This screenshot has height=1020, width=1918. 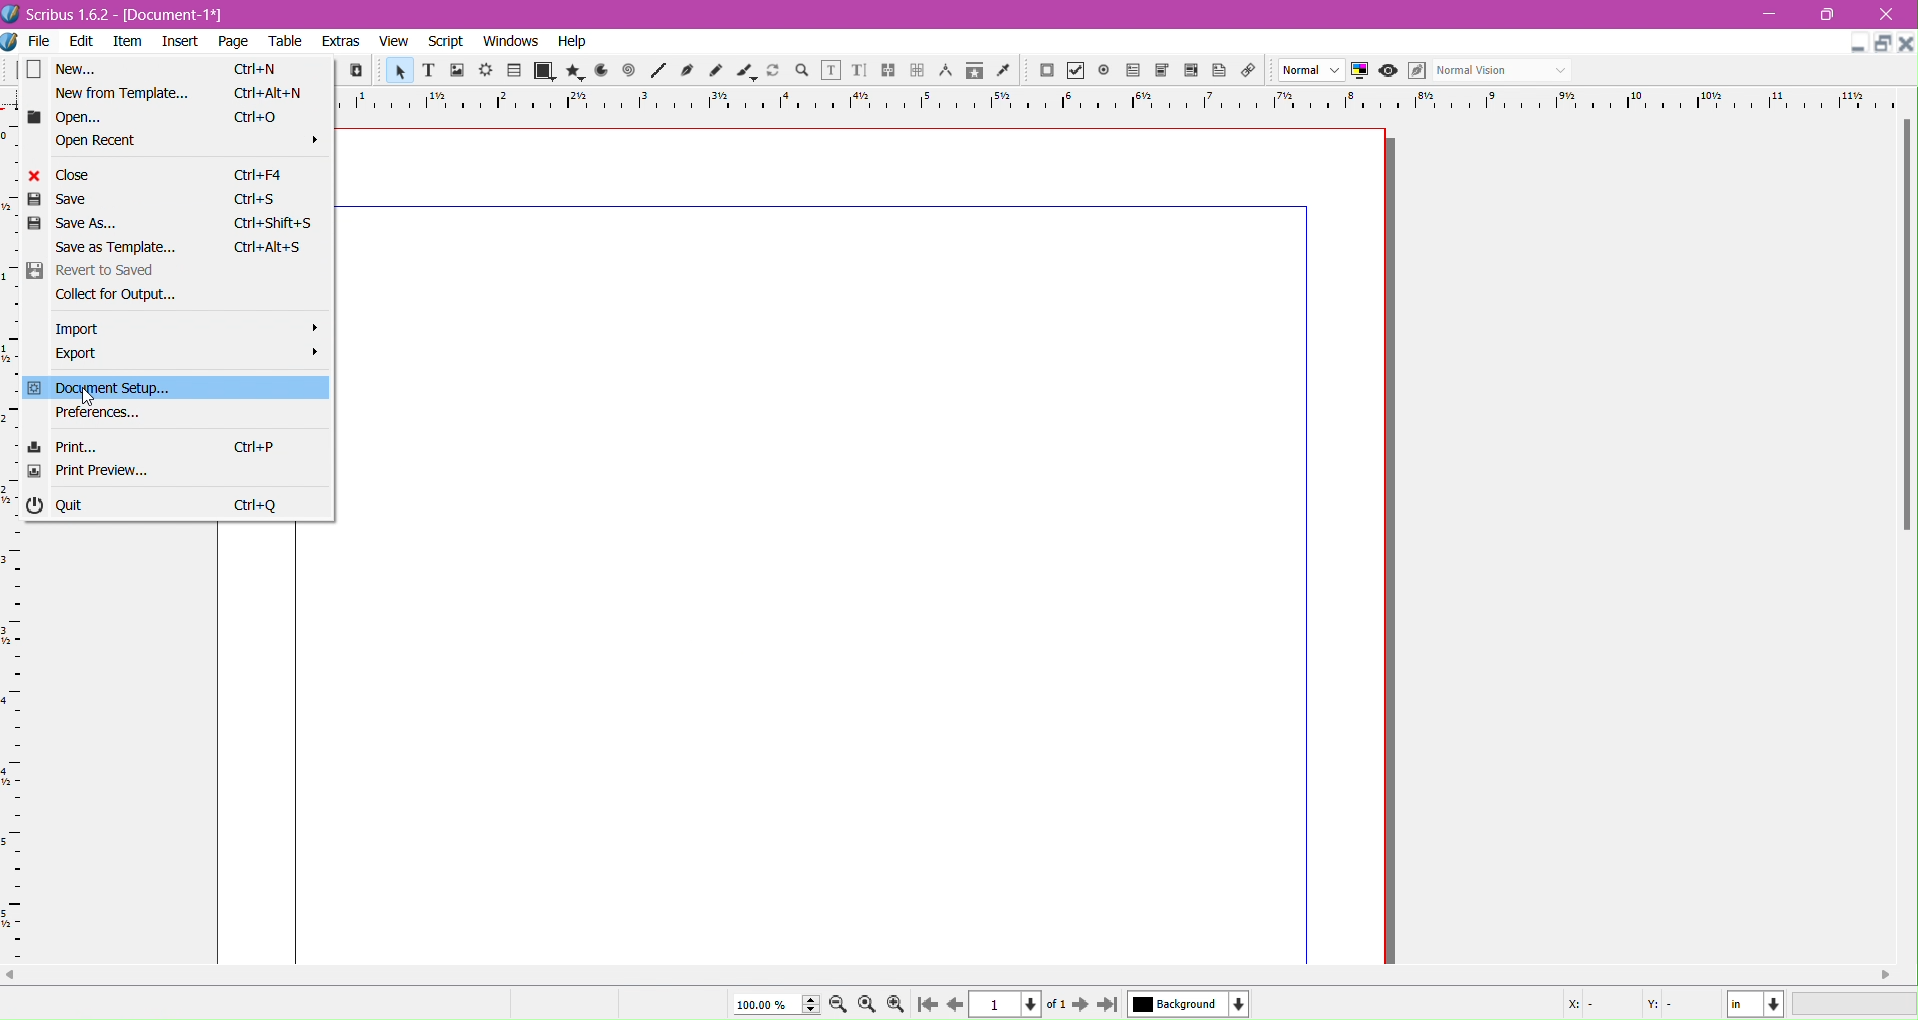 I want to click on app icon, so click(x=12, y=42).